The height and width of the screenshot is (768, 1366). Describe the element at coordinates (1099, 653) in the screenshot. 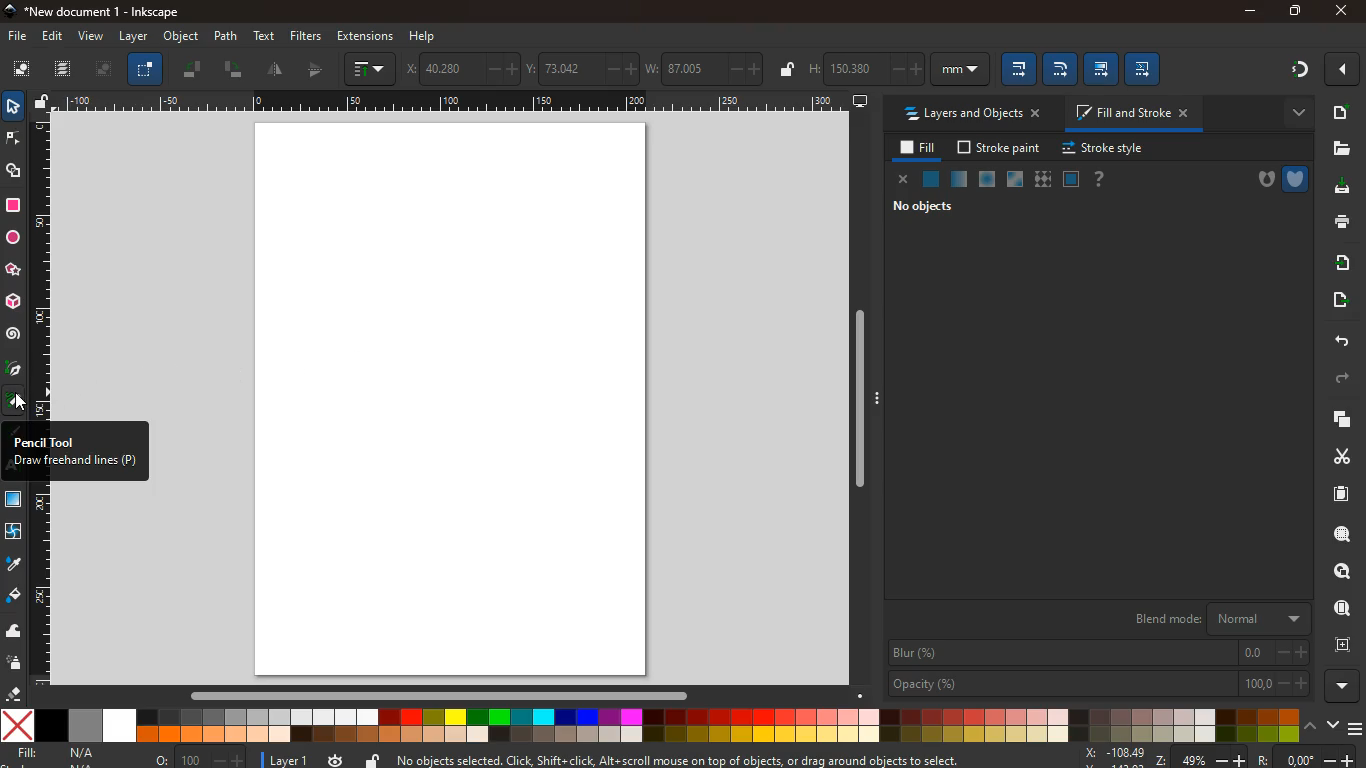

I see `blur` at that location.